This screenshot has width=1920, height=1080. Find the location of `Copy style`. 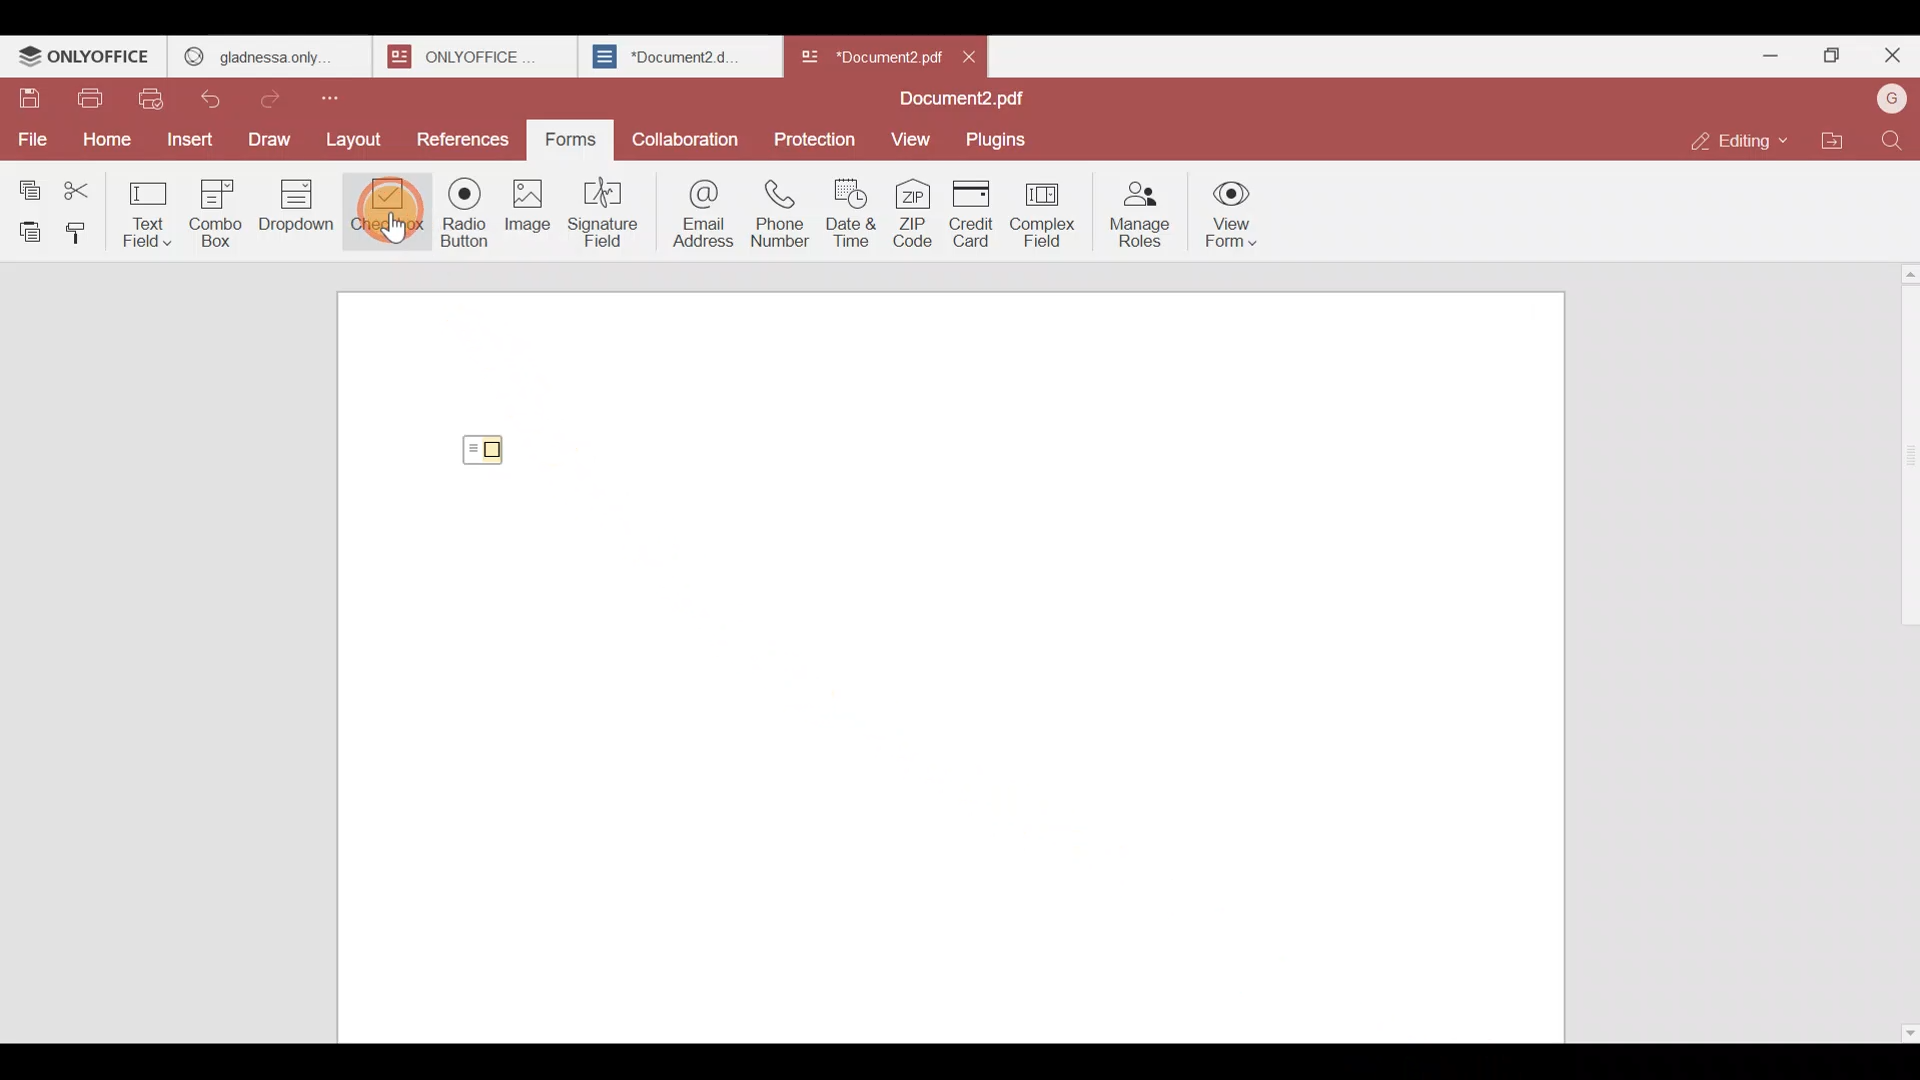

Copy style is located at coordinates (84, 228).